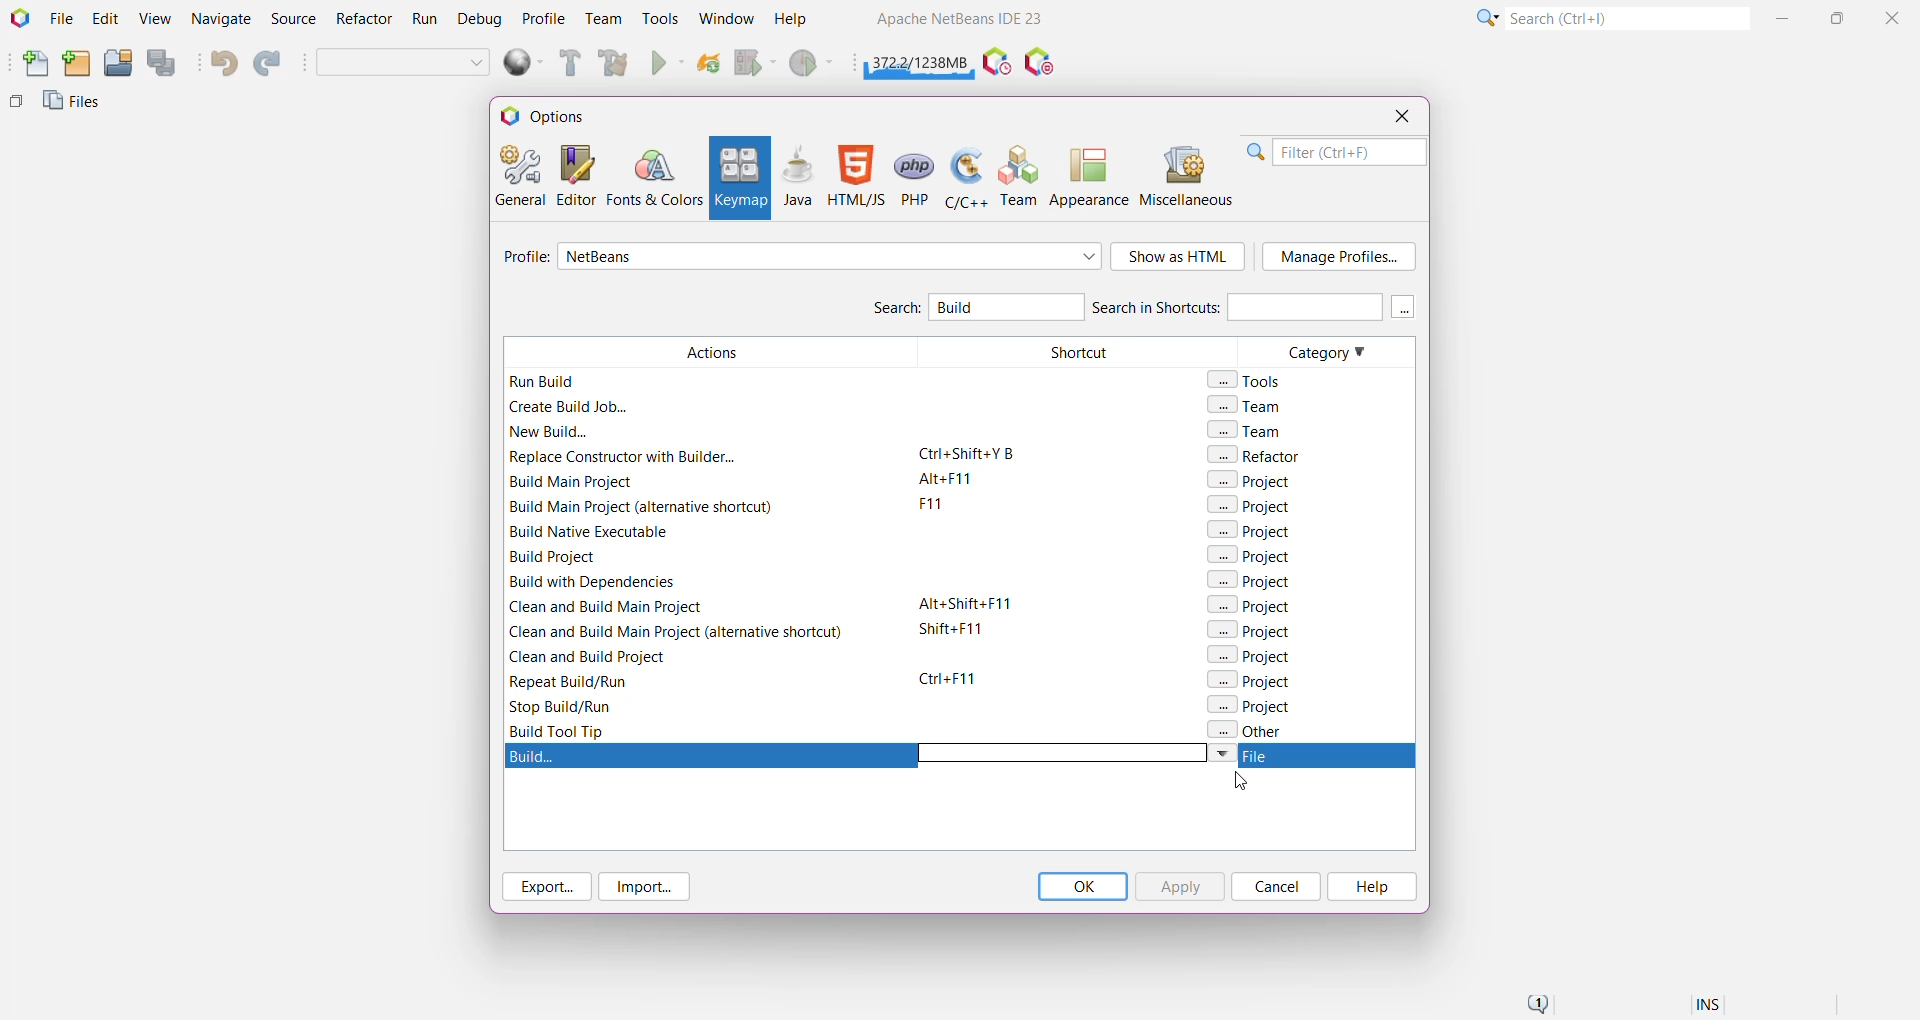 Image resolution: width=1920 pixels, height=1020 pixels. I want to click on Import, so click(648, 887).